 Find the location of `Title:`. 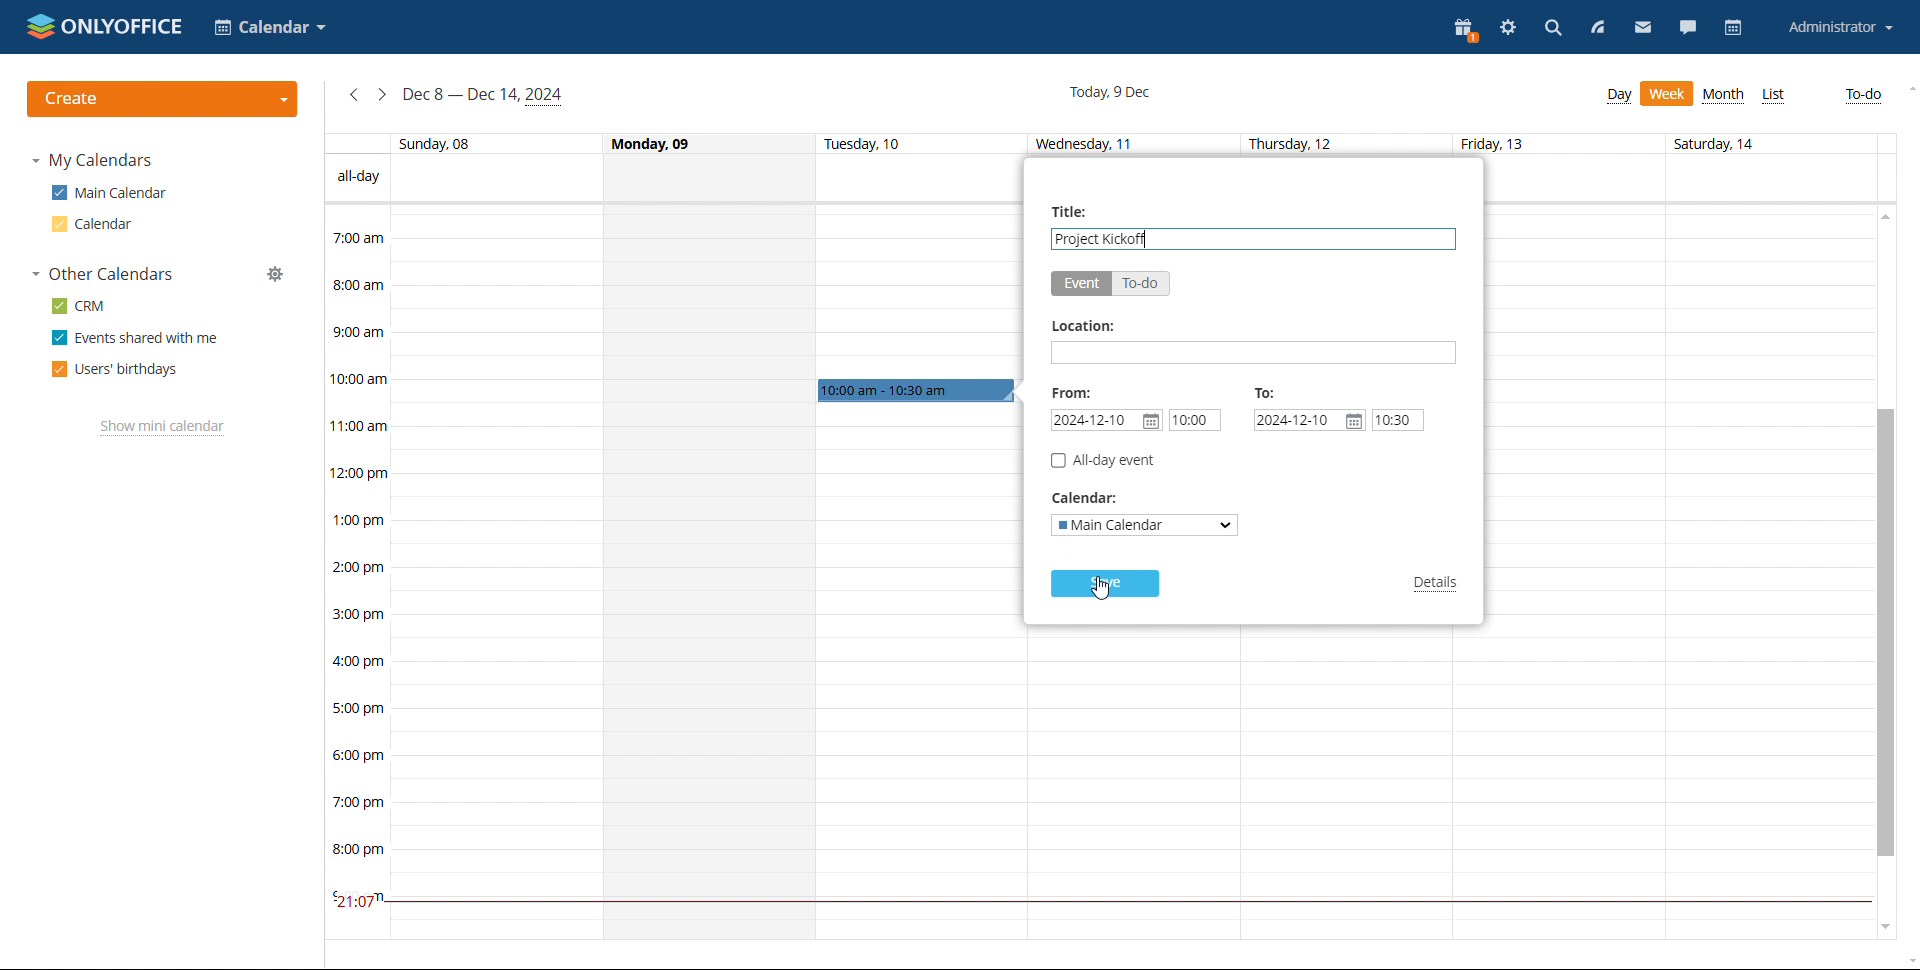

Title: is located at coordinates (1074, 211).